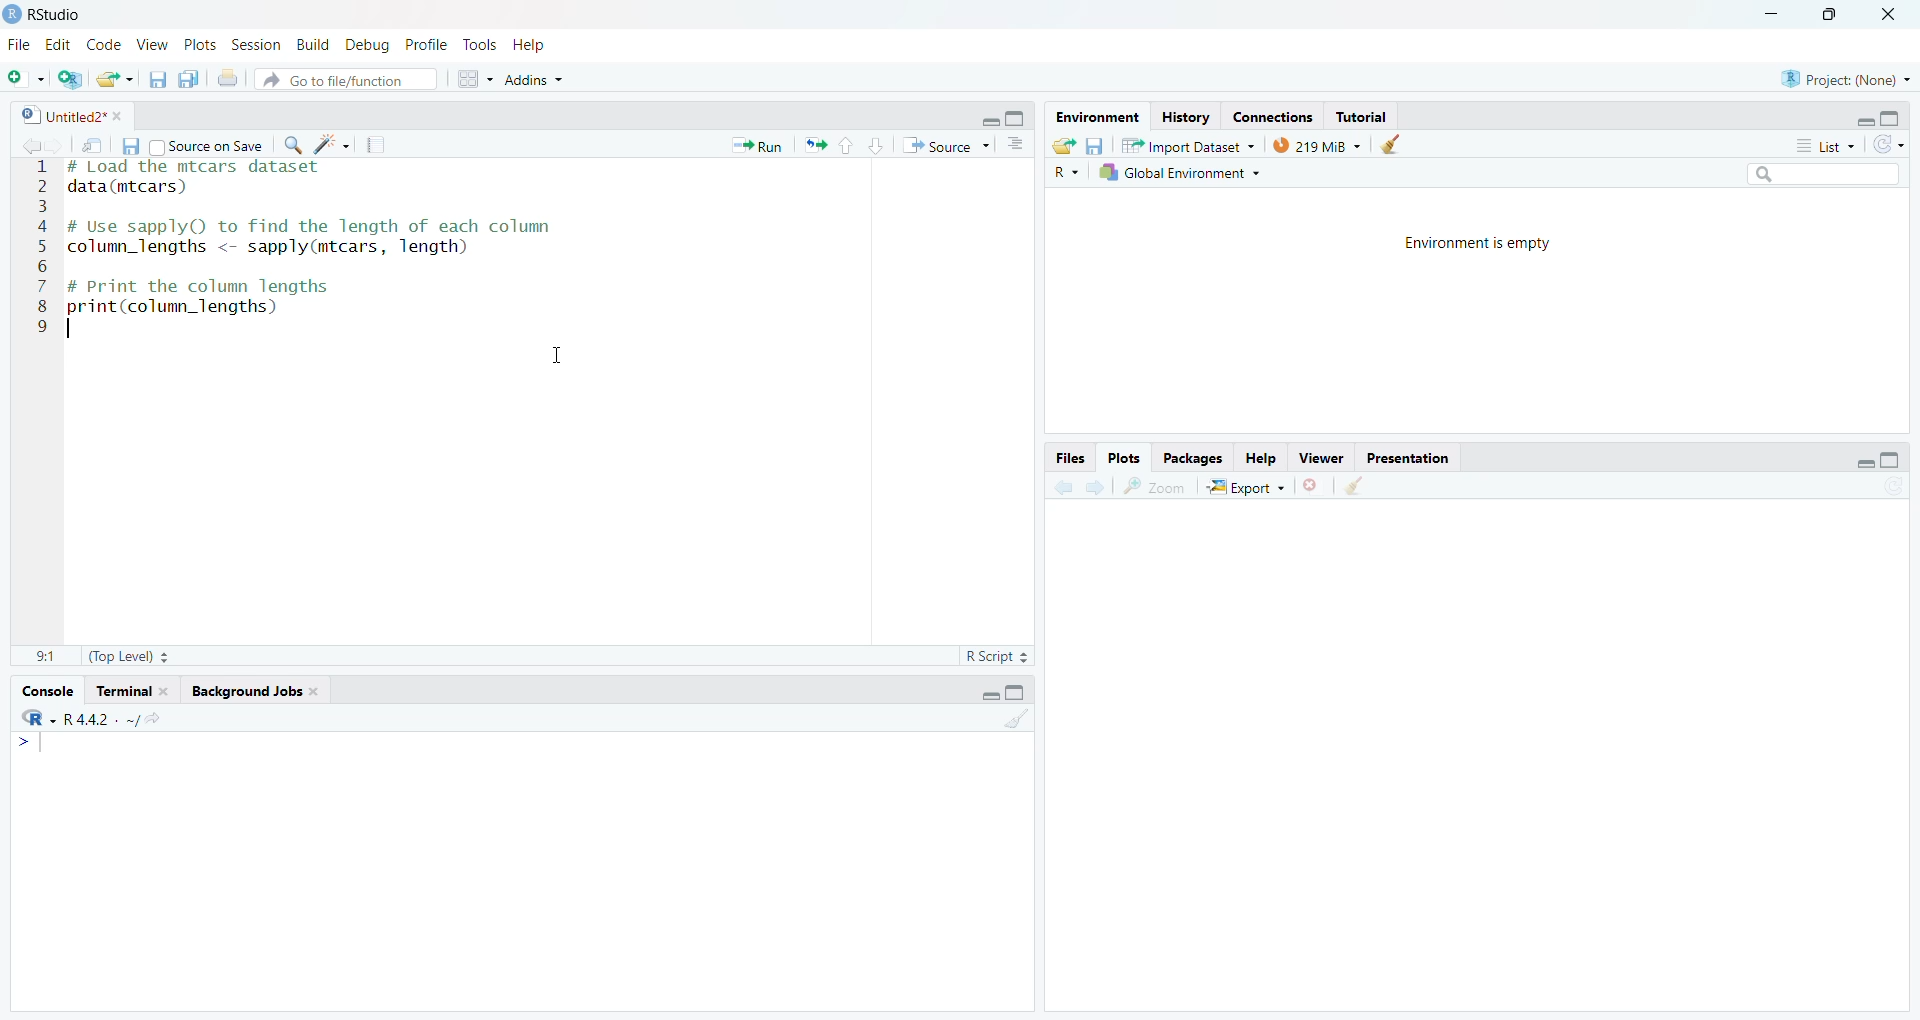 This screenshot has width=1920, height=1020. What do you see at coordinates (1825, 175) in the screenshot?
I see `Search` at bounding box center [1825, 175].